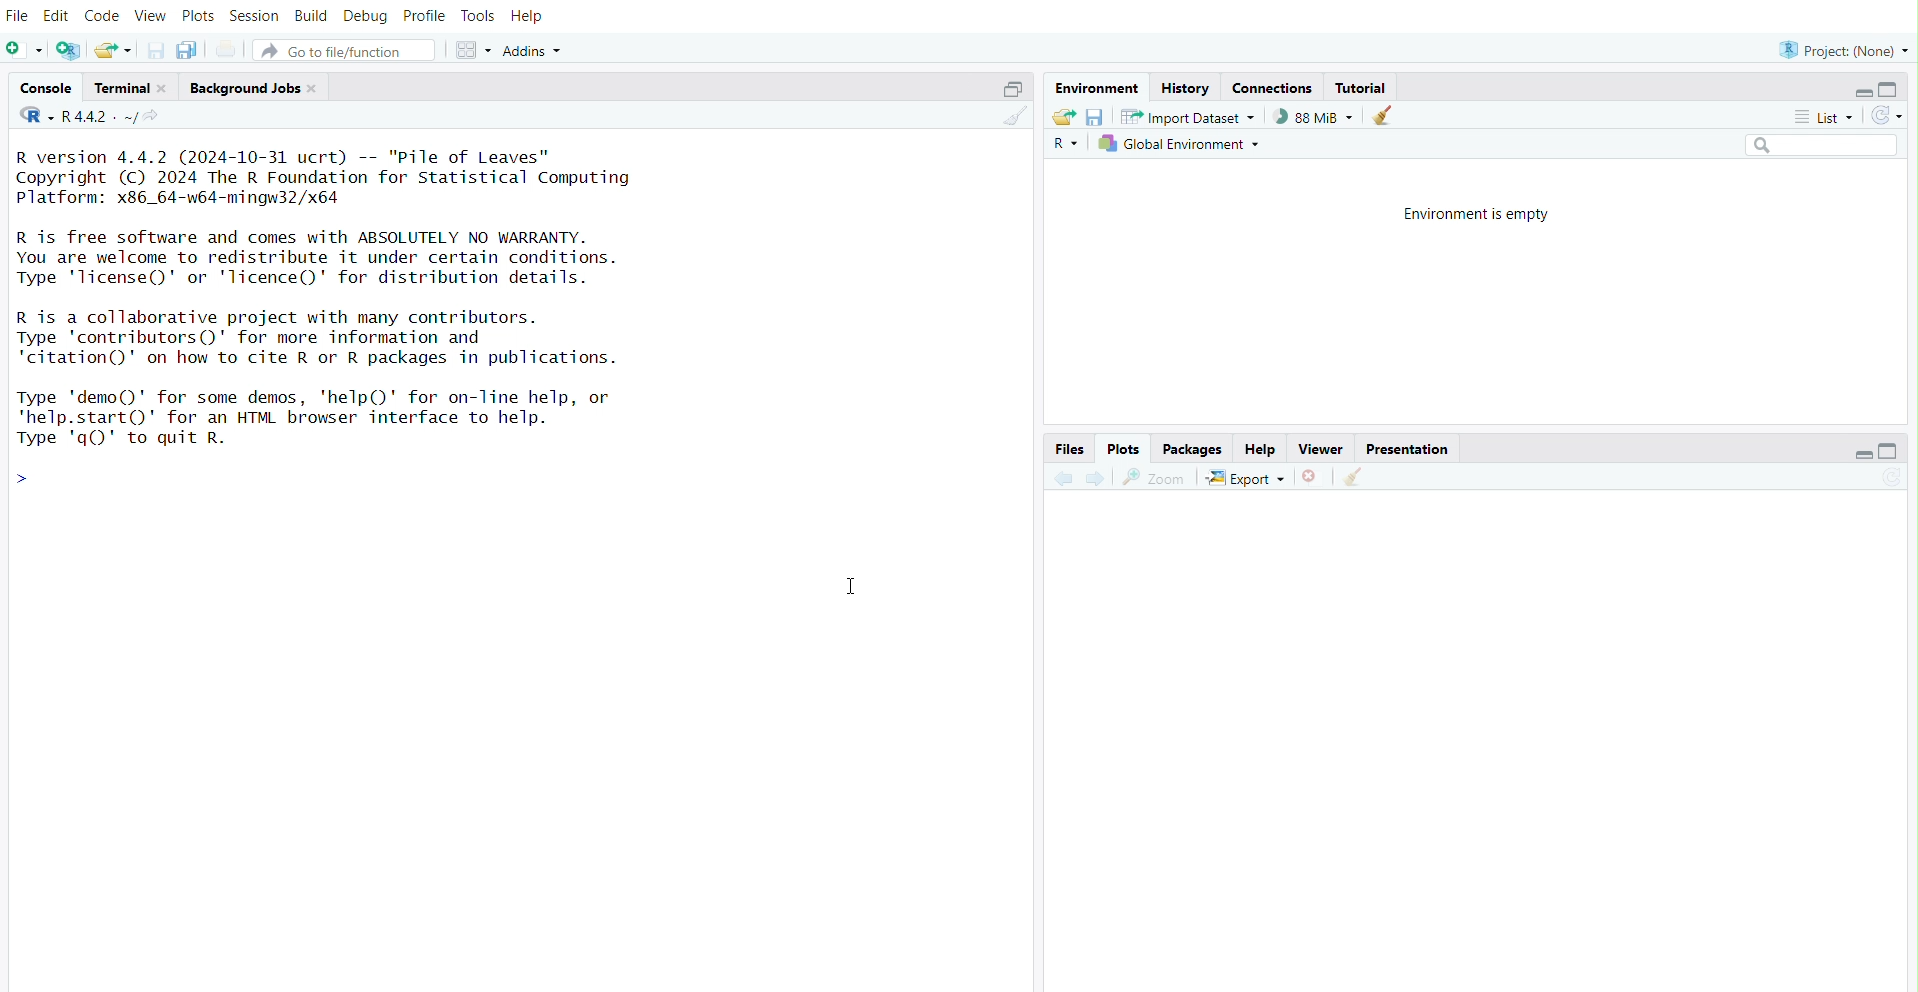 This screenshot has width=1918, height=992. Describe the element at coordinates (229, 48) in the screenshot. I see `print the current file` at that location.